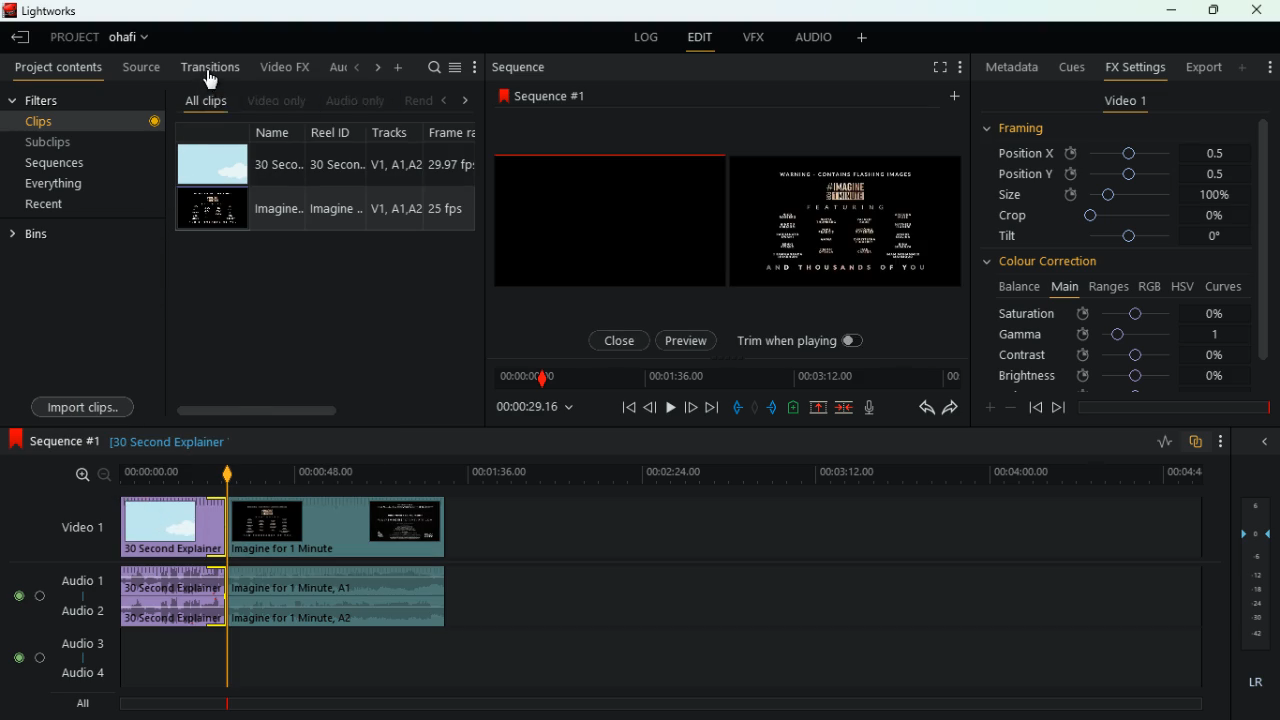 This screenshot has width=1280, height=720. Describe the element at coordinates (878, 409) in the screenshot. I see `mic` at that location.